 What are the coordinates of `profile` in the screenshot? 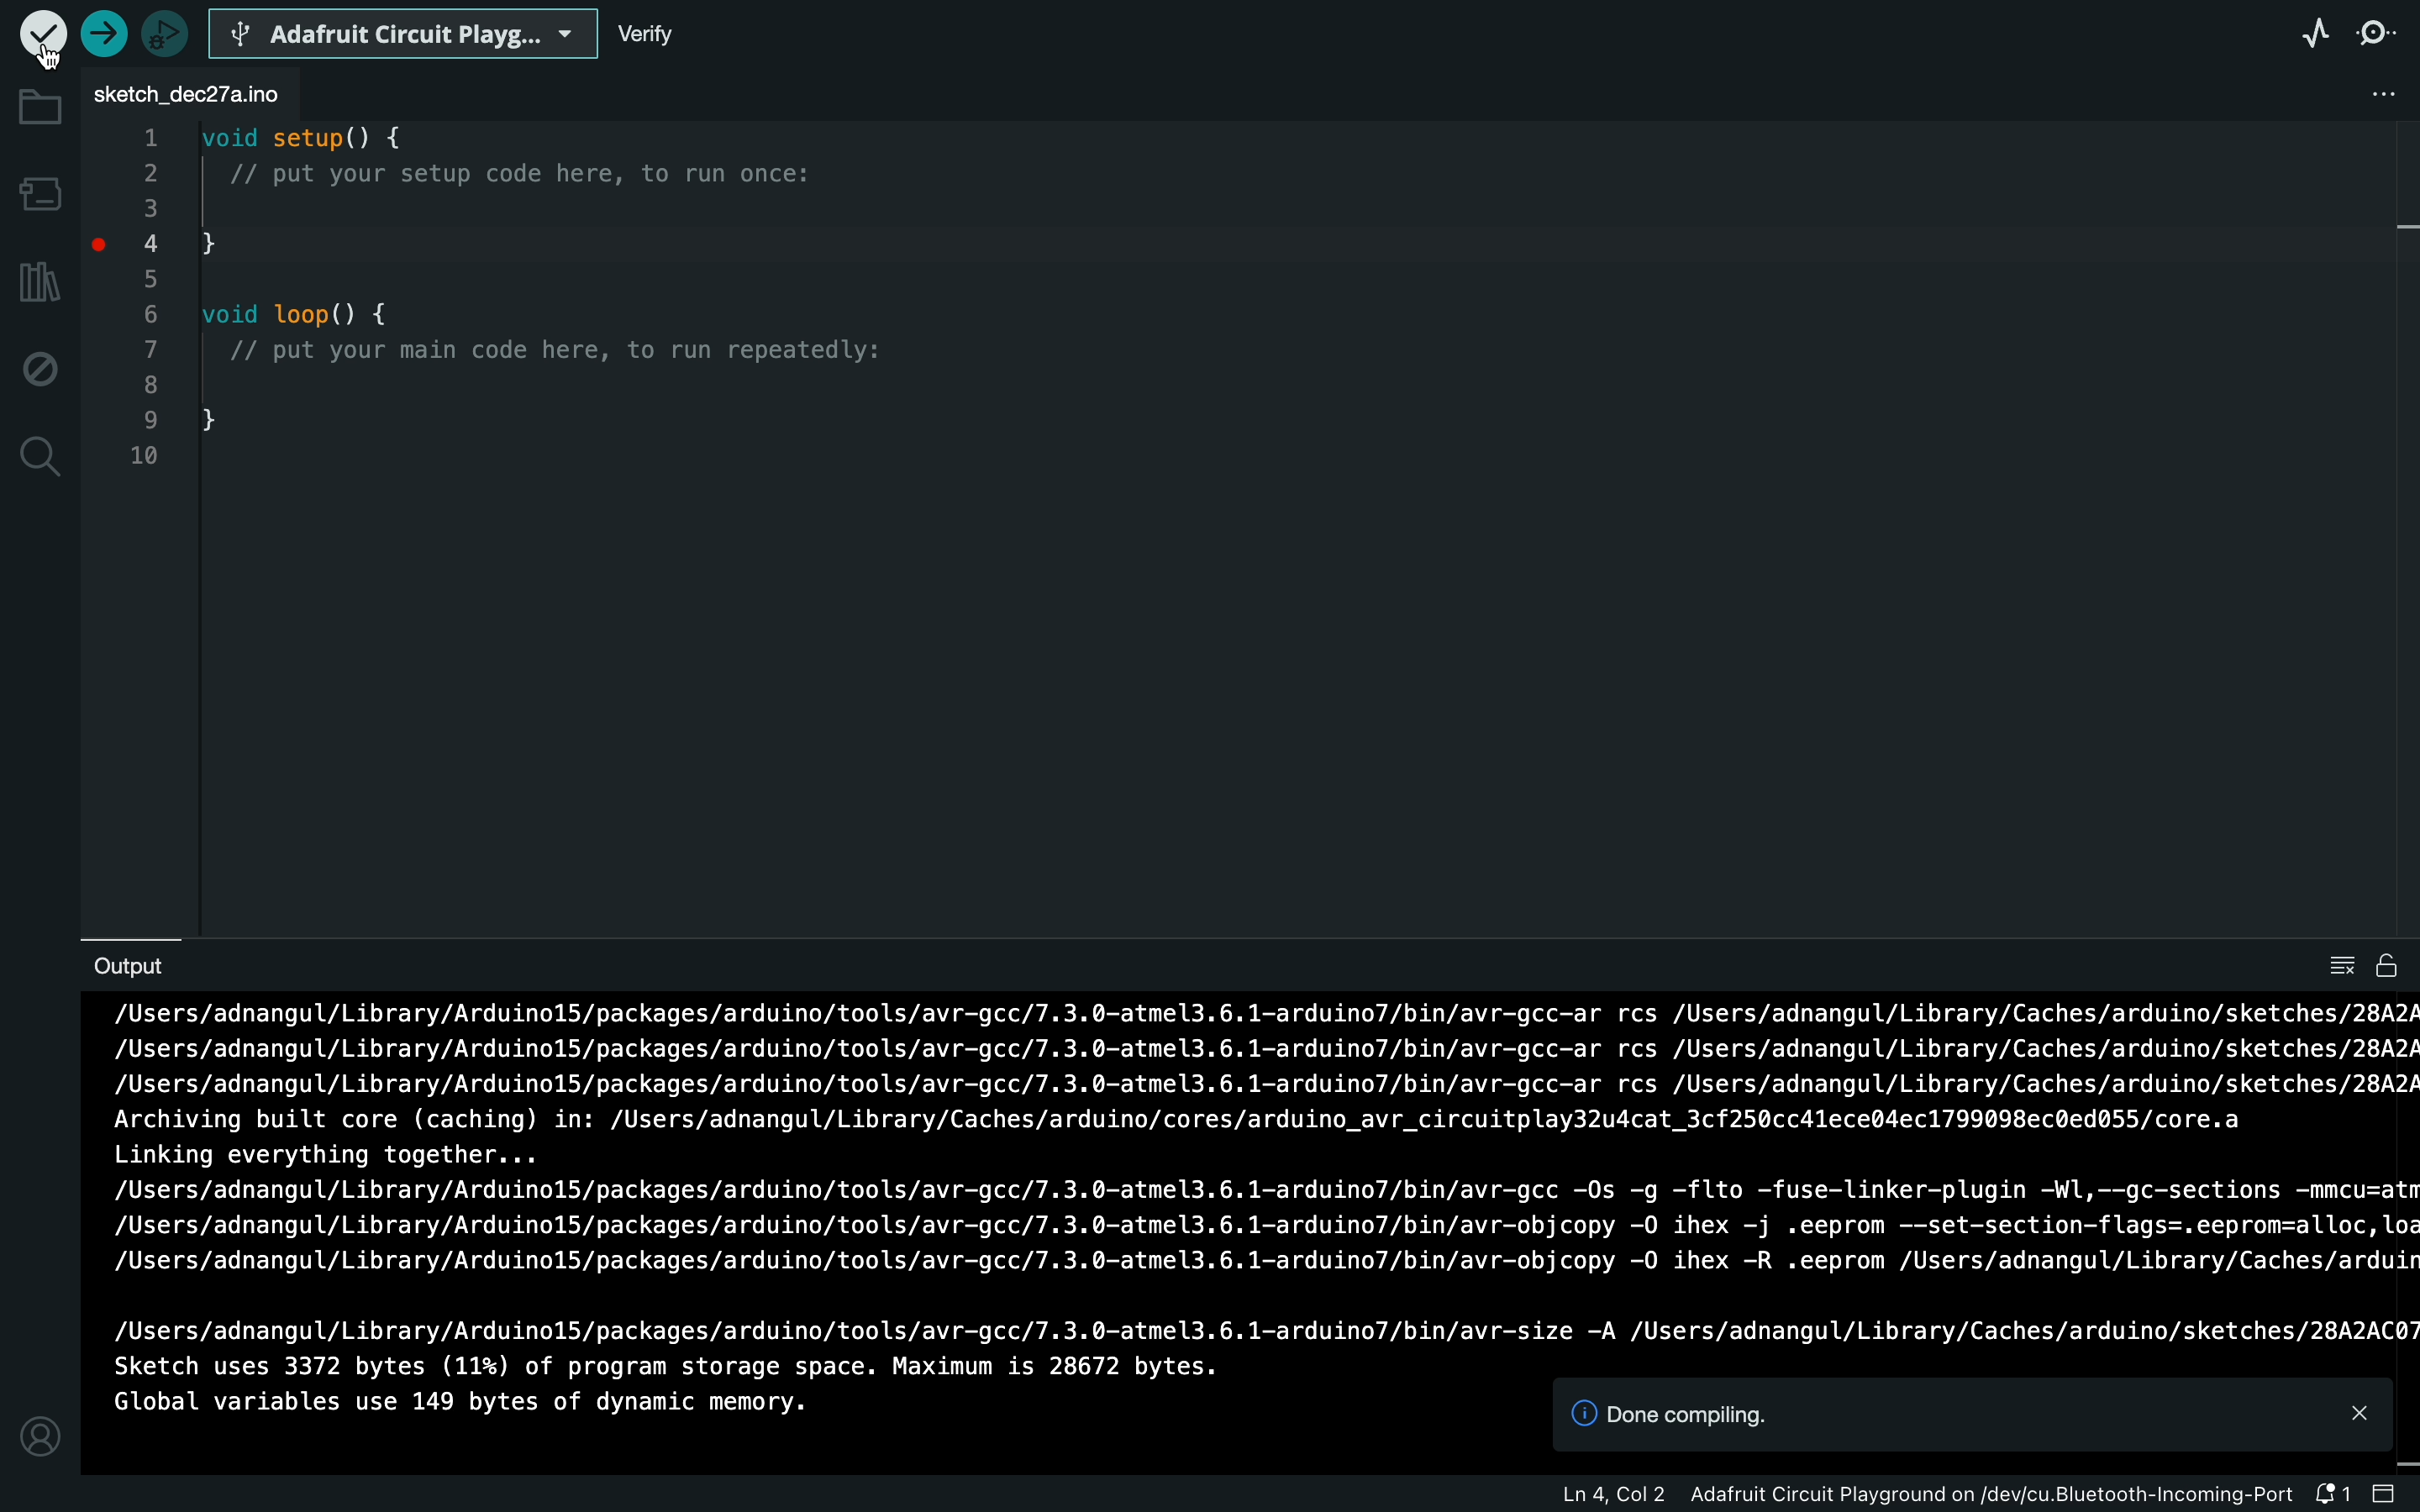 It's located at (37, 1435).